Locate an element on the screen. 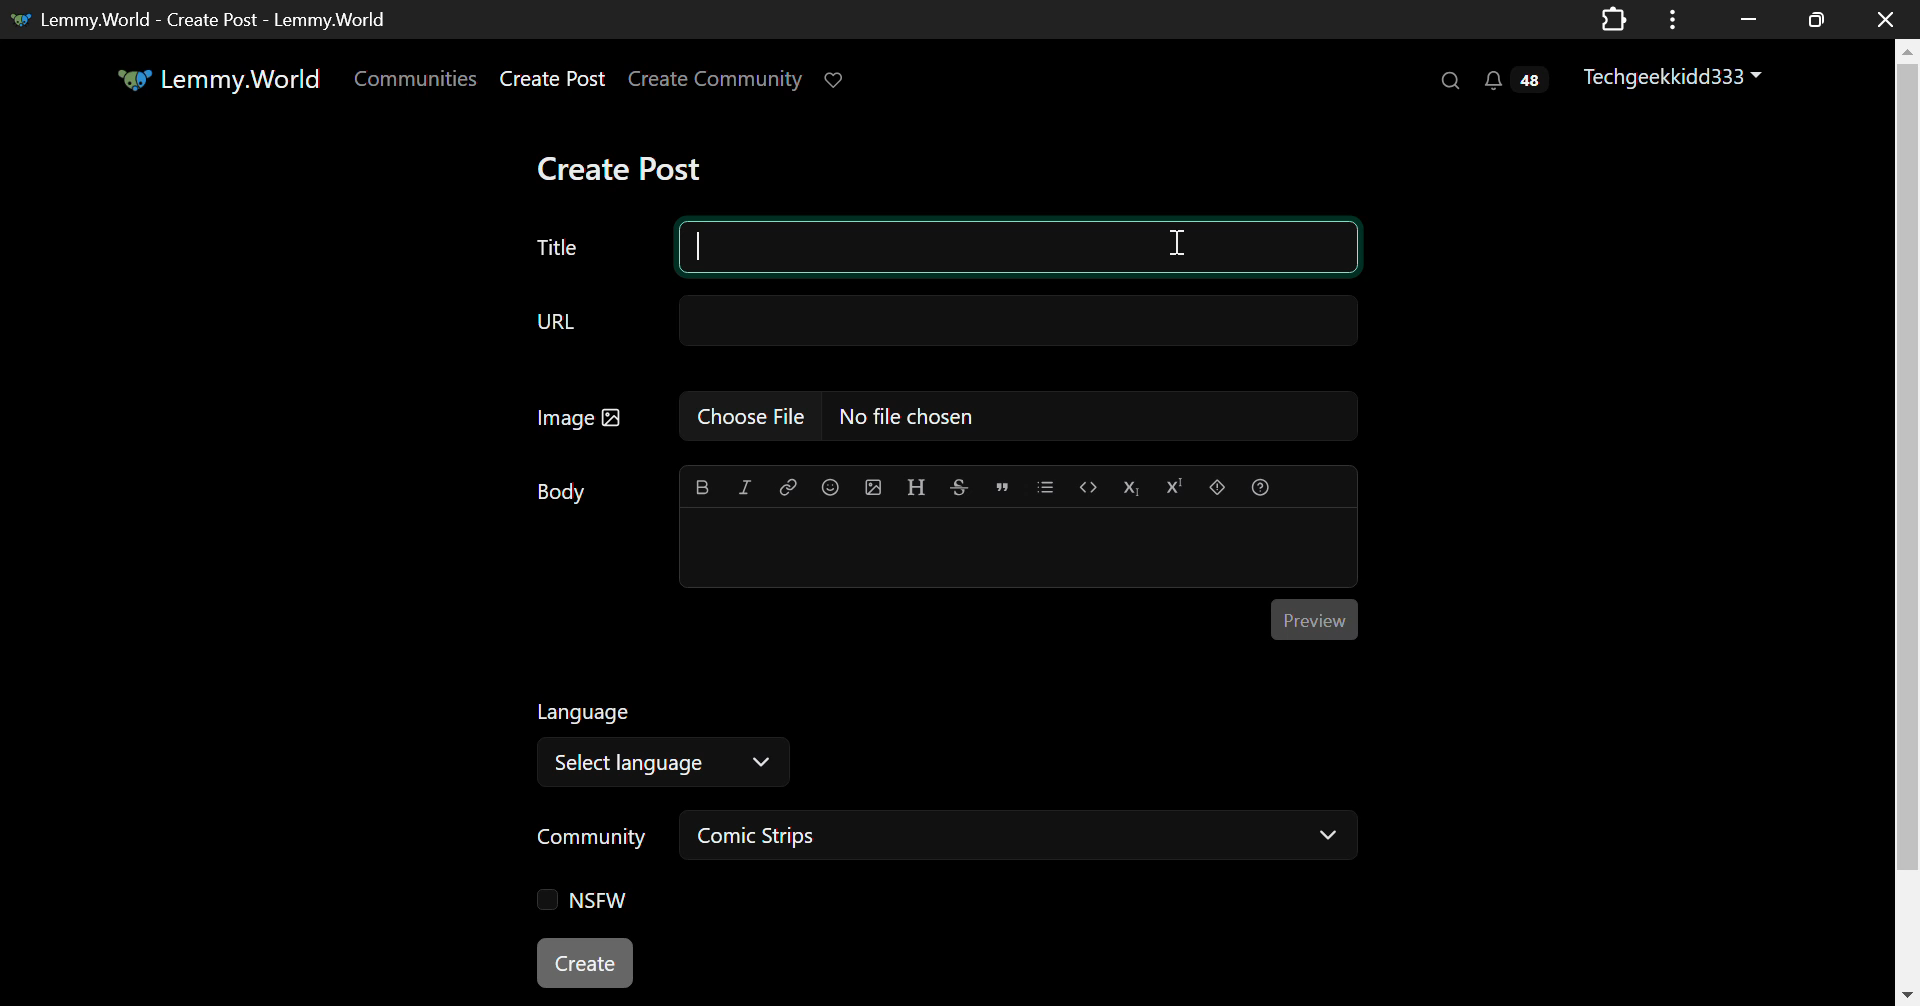  NSFW is located at coordinates (586, 902).